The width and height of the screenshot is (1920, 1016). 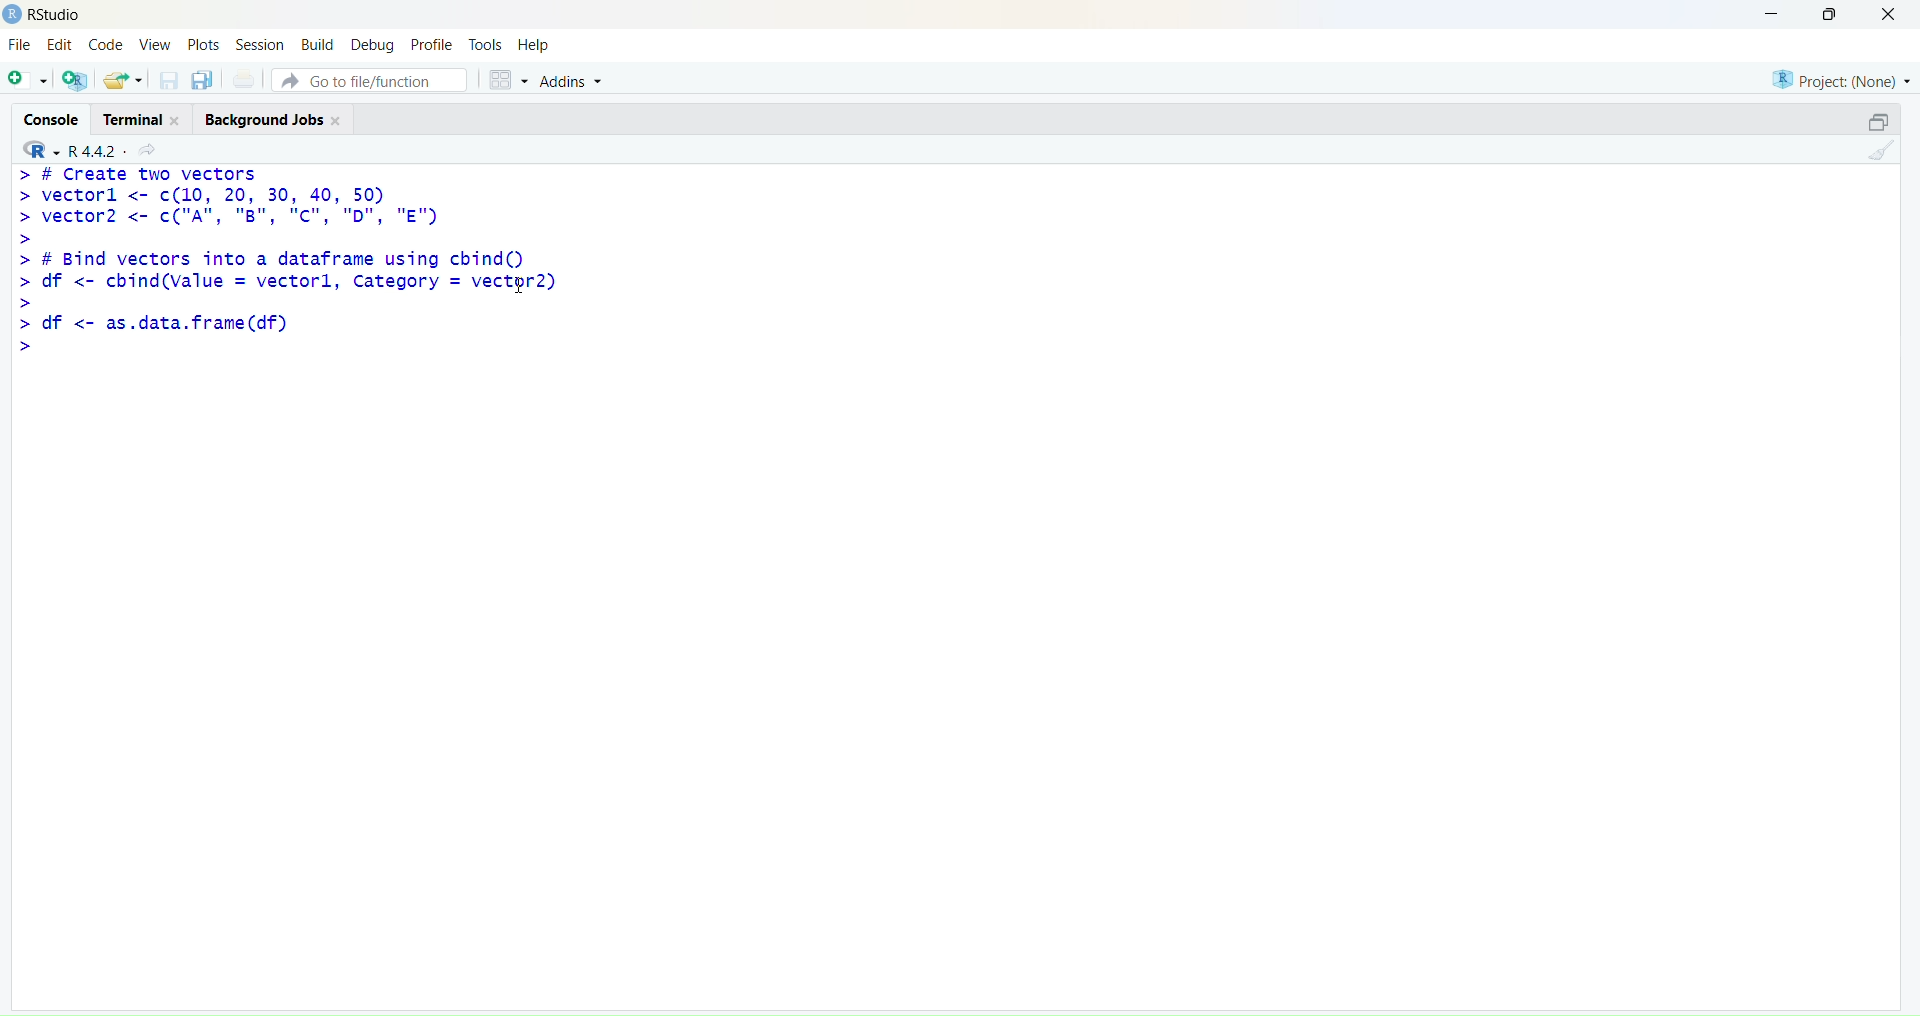 What do you see at coordinates (204, 81) in the screenshot?
I see `save all open document` at bounding box center [204, 81].